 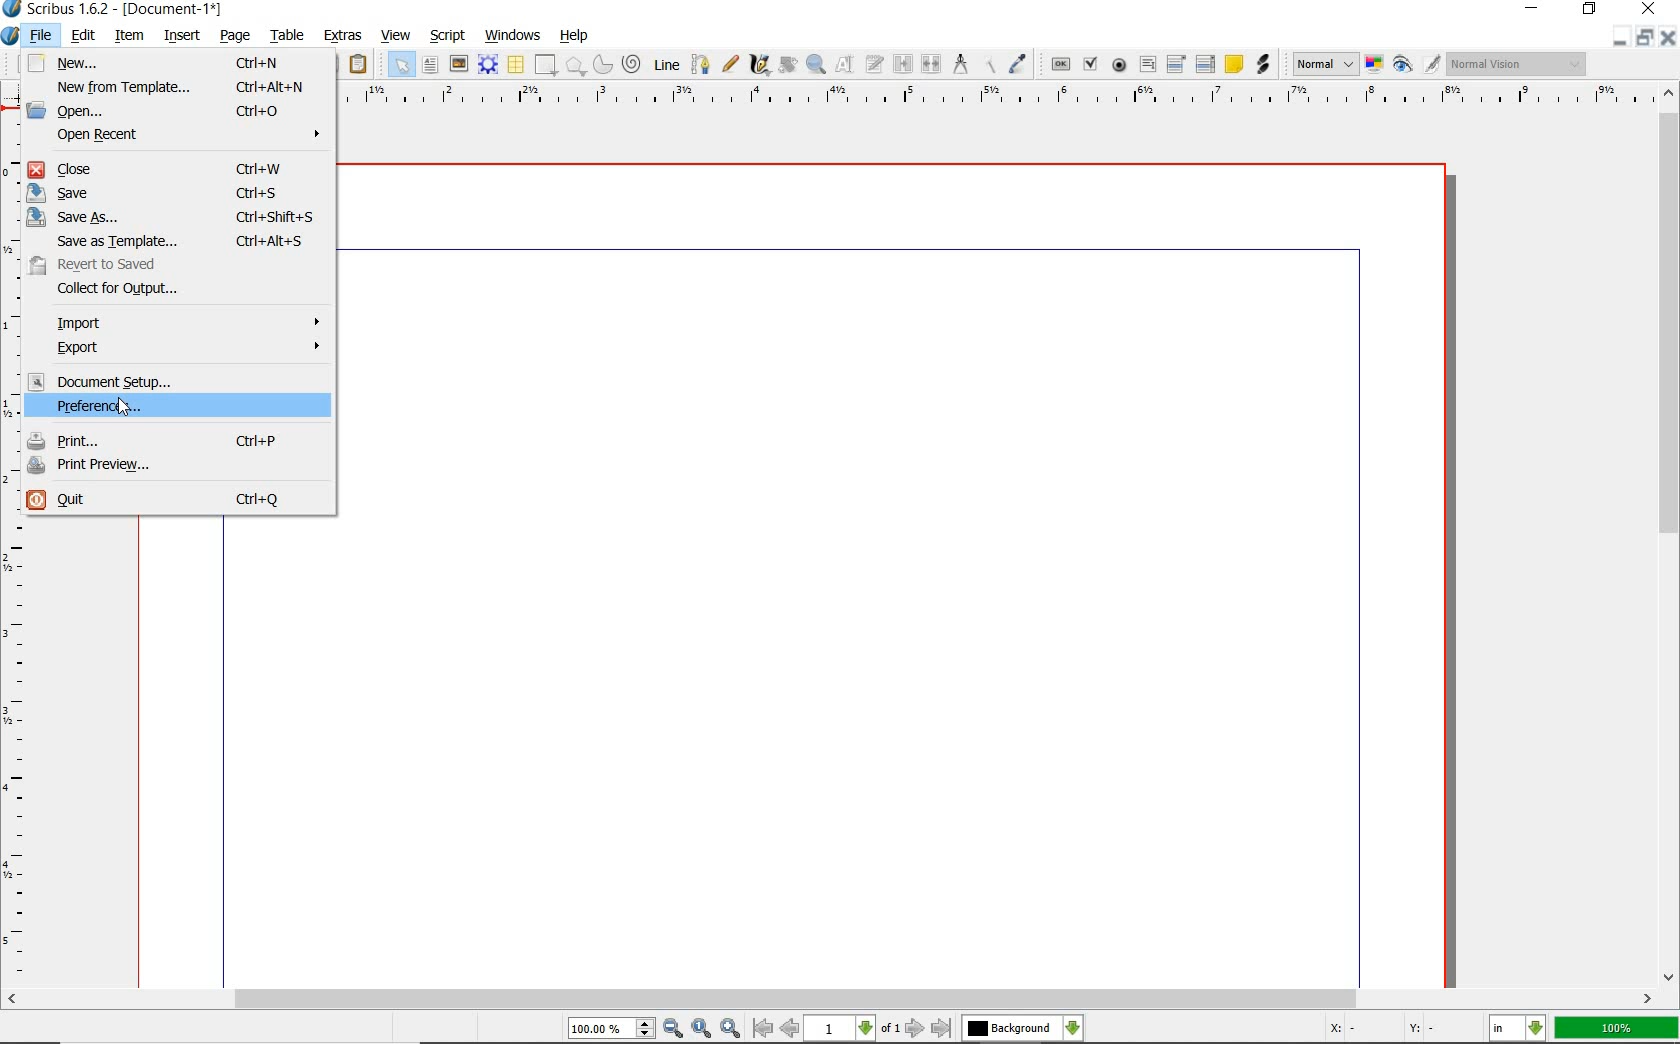 I want to click on zoom in/zoom to/zoom out, so click(x=657, y=1029).